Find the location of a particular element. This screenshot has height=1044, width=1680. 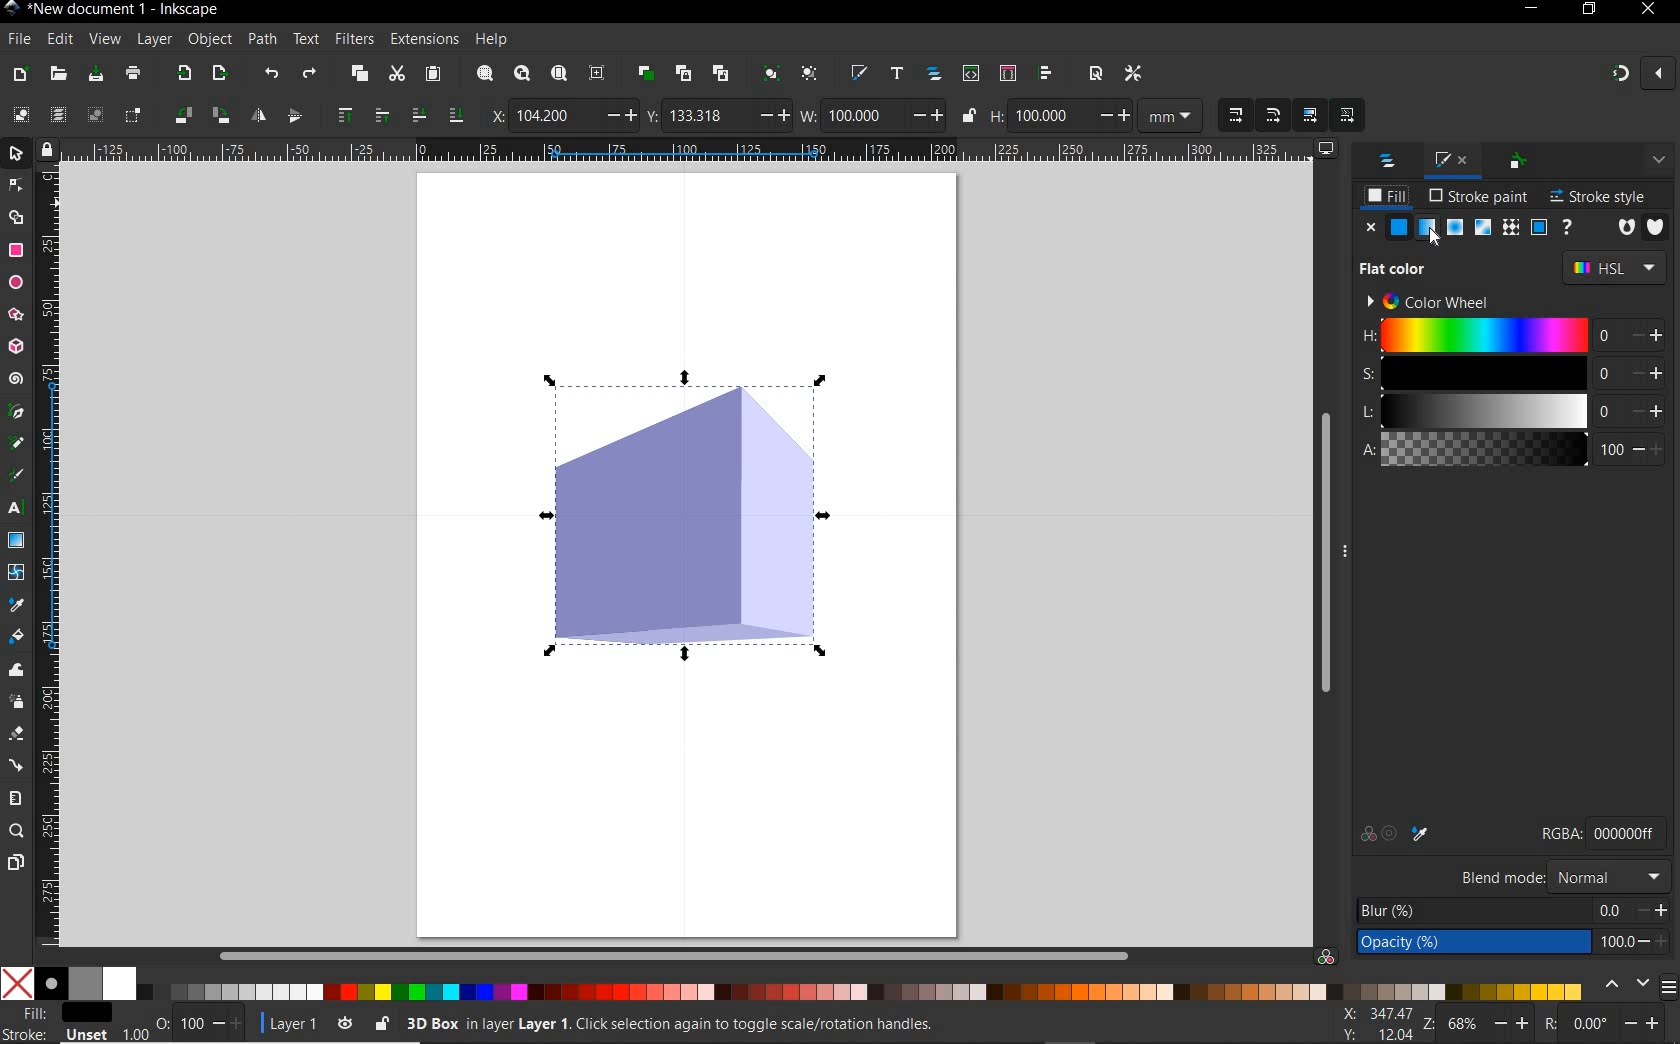

UNDO is located at coordinates (272, 75).